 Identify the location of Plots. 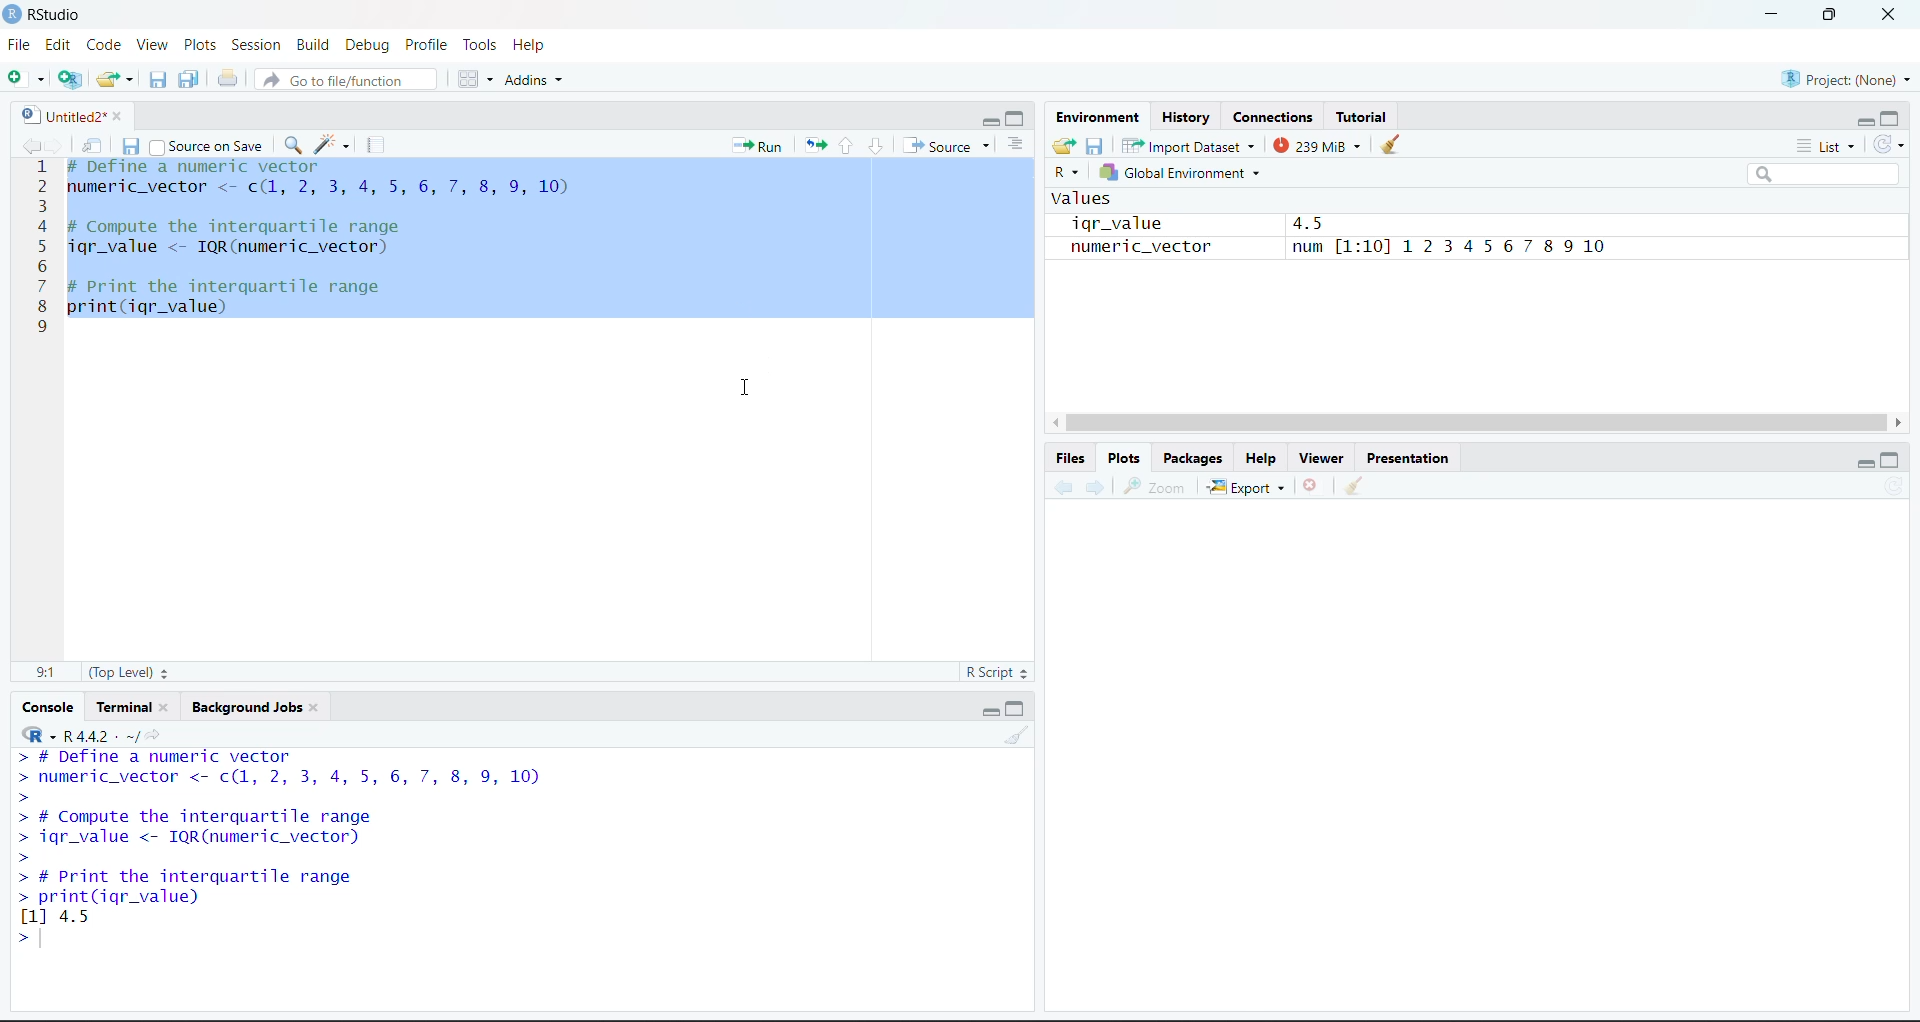
(201, 43).